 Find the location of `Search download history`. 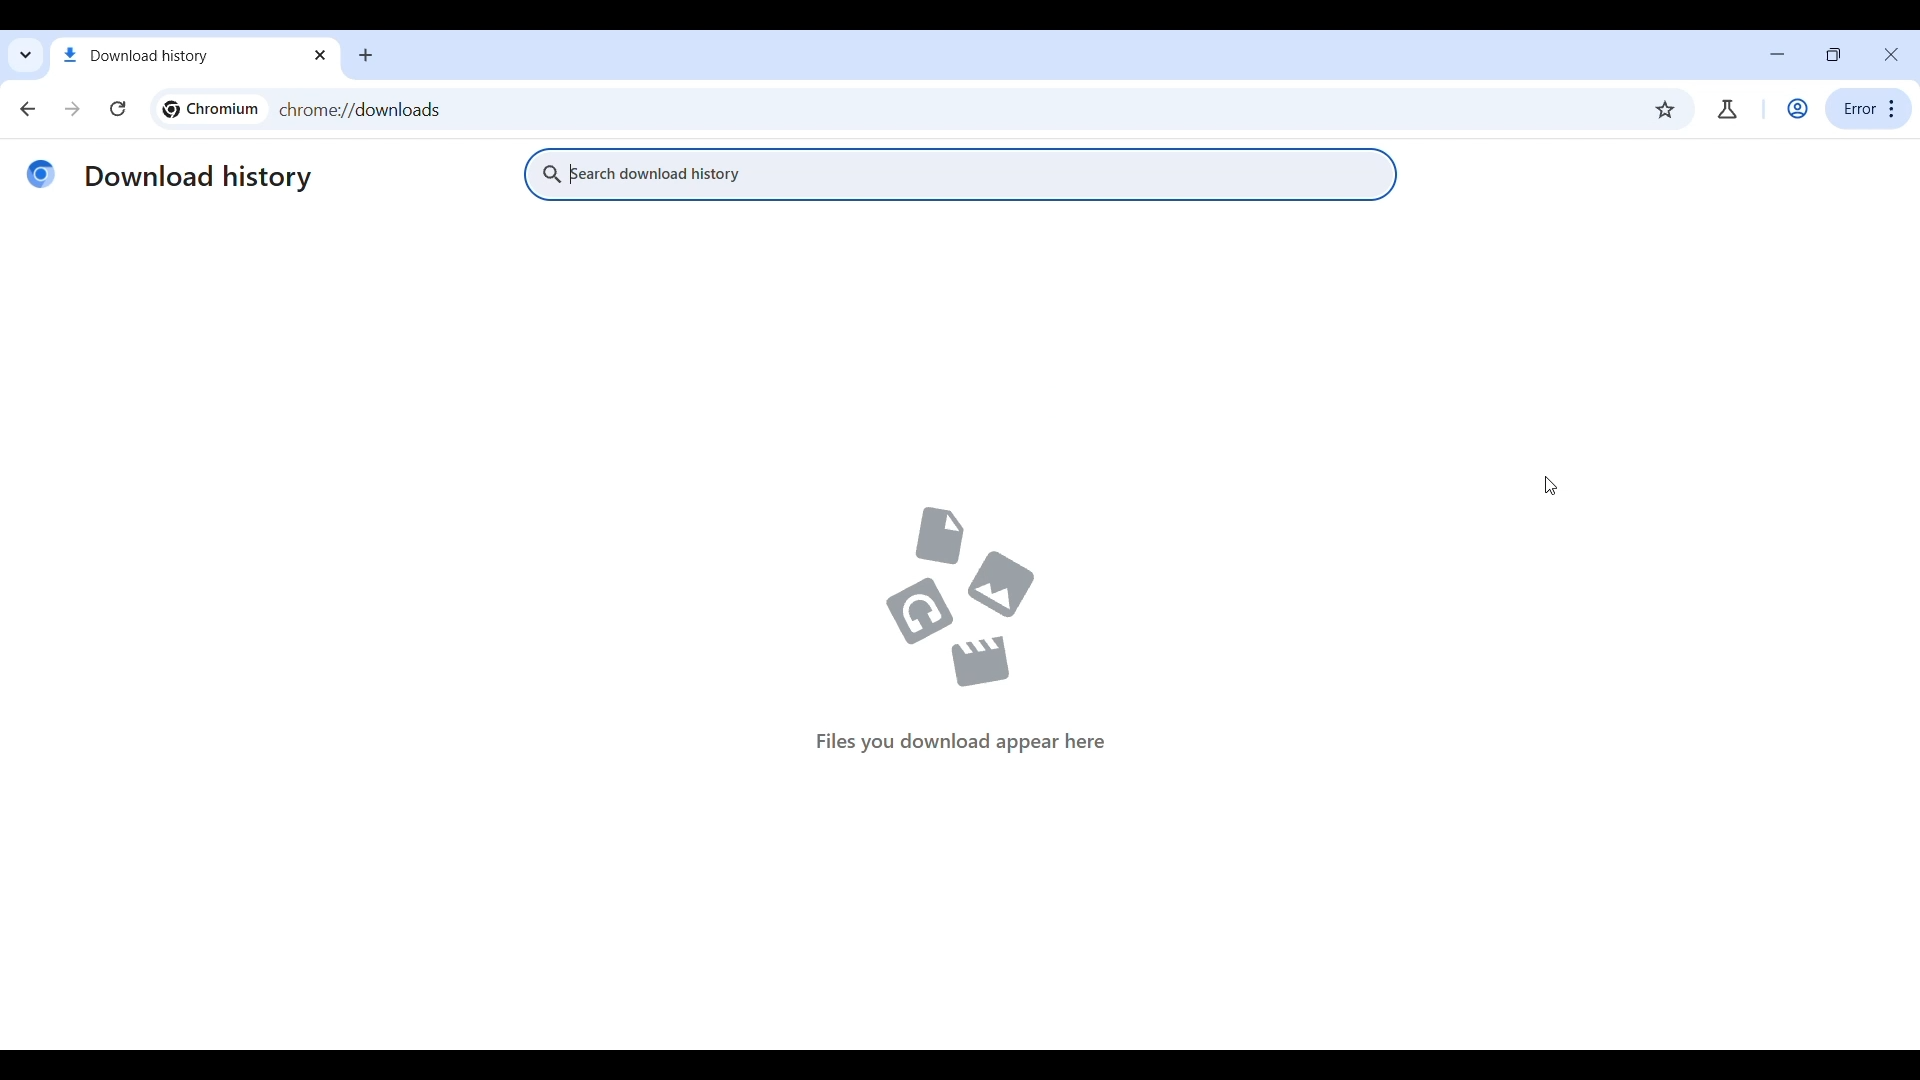

Search download history is located at coordinates (959, 174).